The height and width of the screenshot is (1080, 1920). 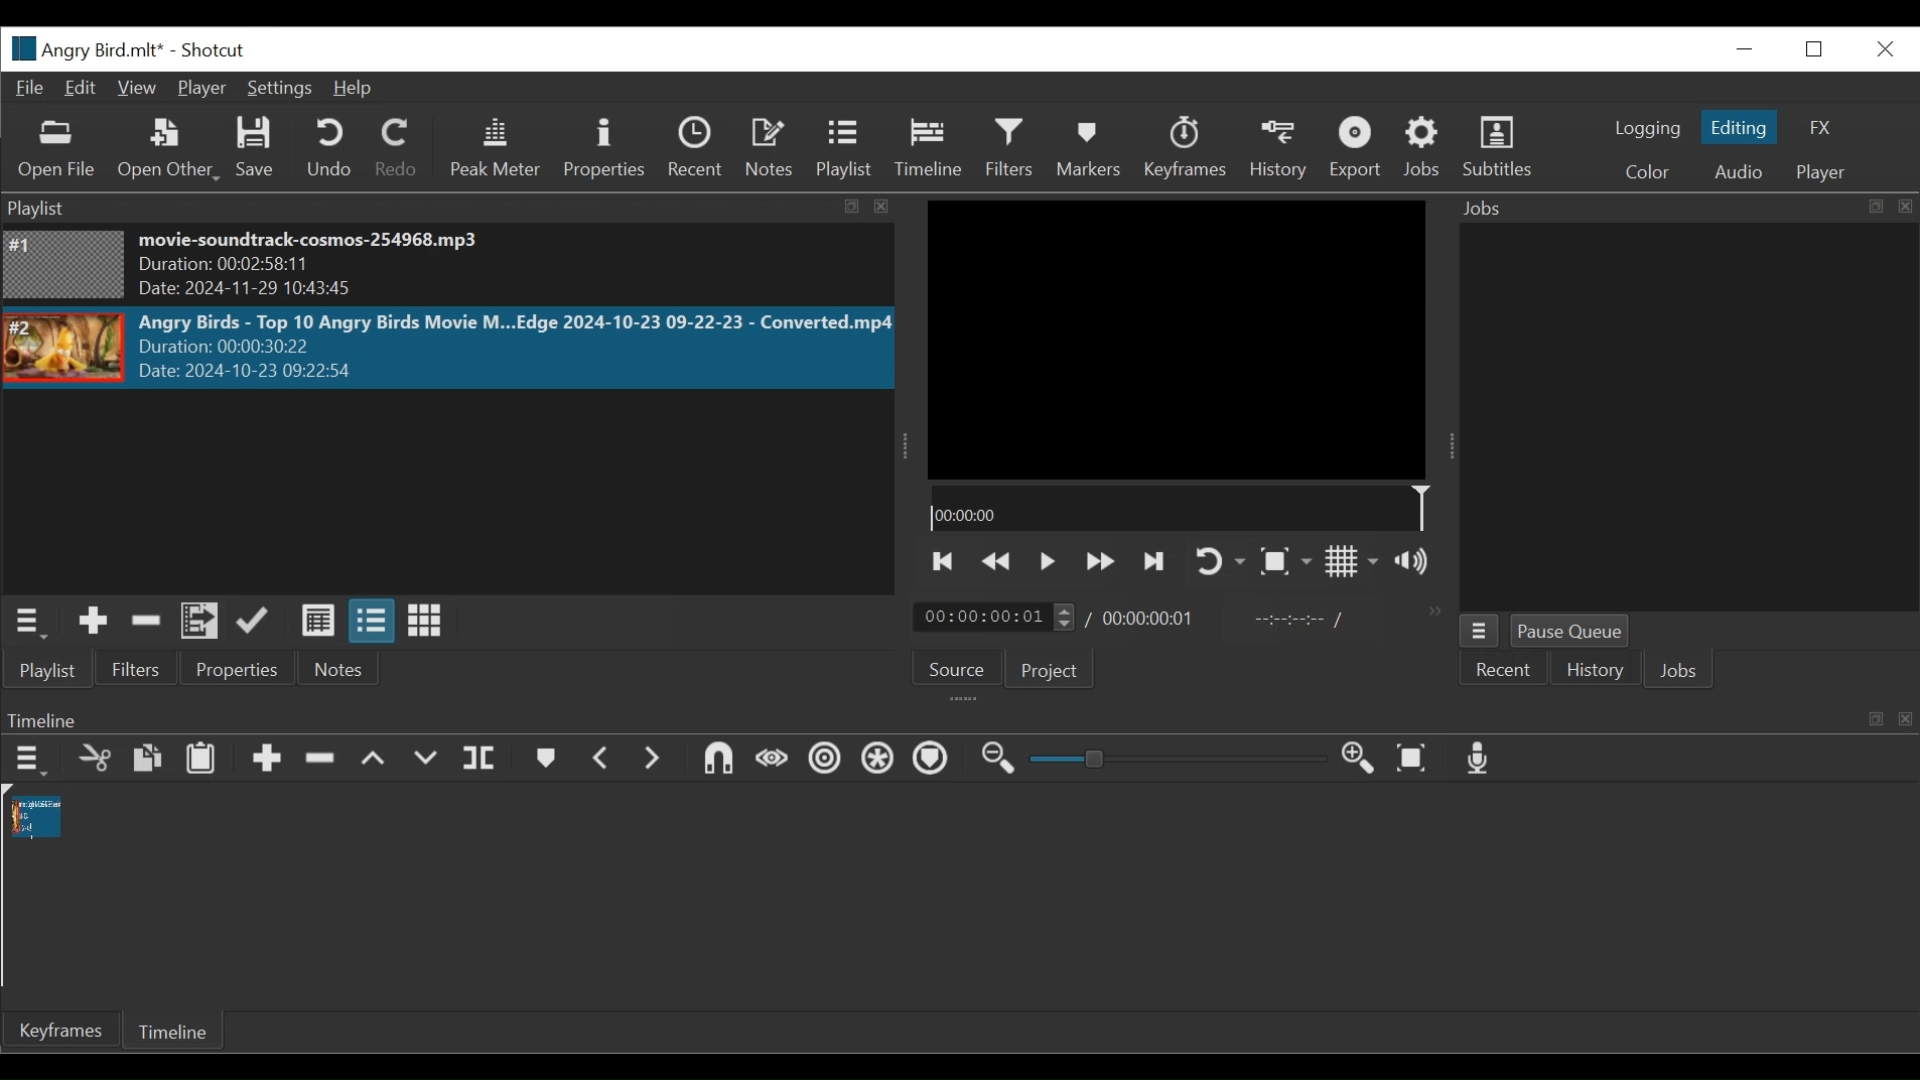 What do you see at coordinates (880, 762) in the screenshot?
I see `Ripple all tracks` at bounding box center [880, 762].